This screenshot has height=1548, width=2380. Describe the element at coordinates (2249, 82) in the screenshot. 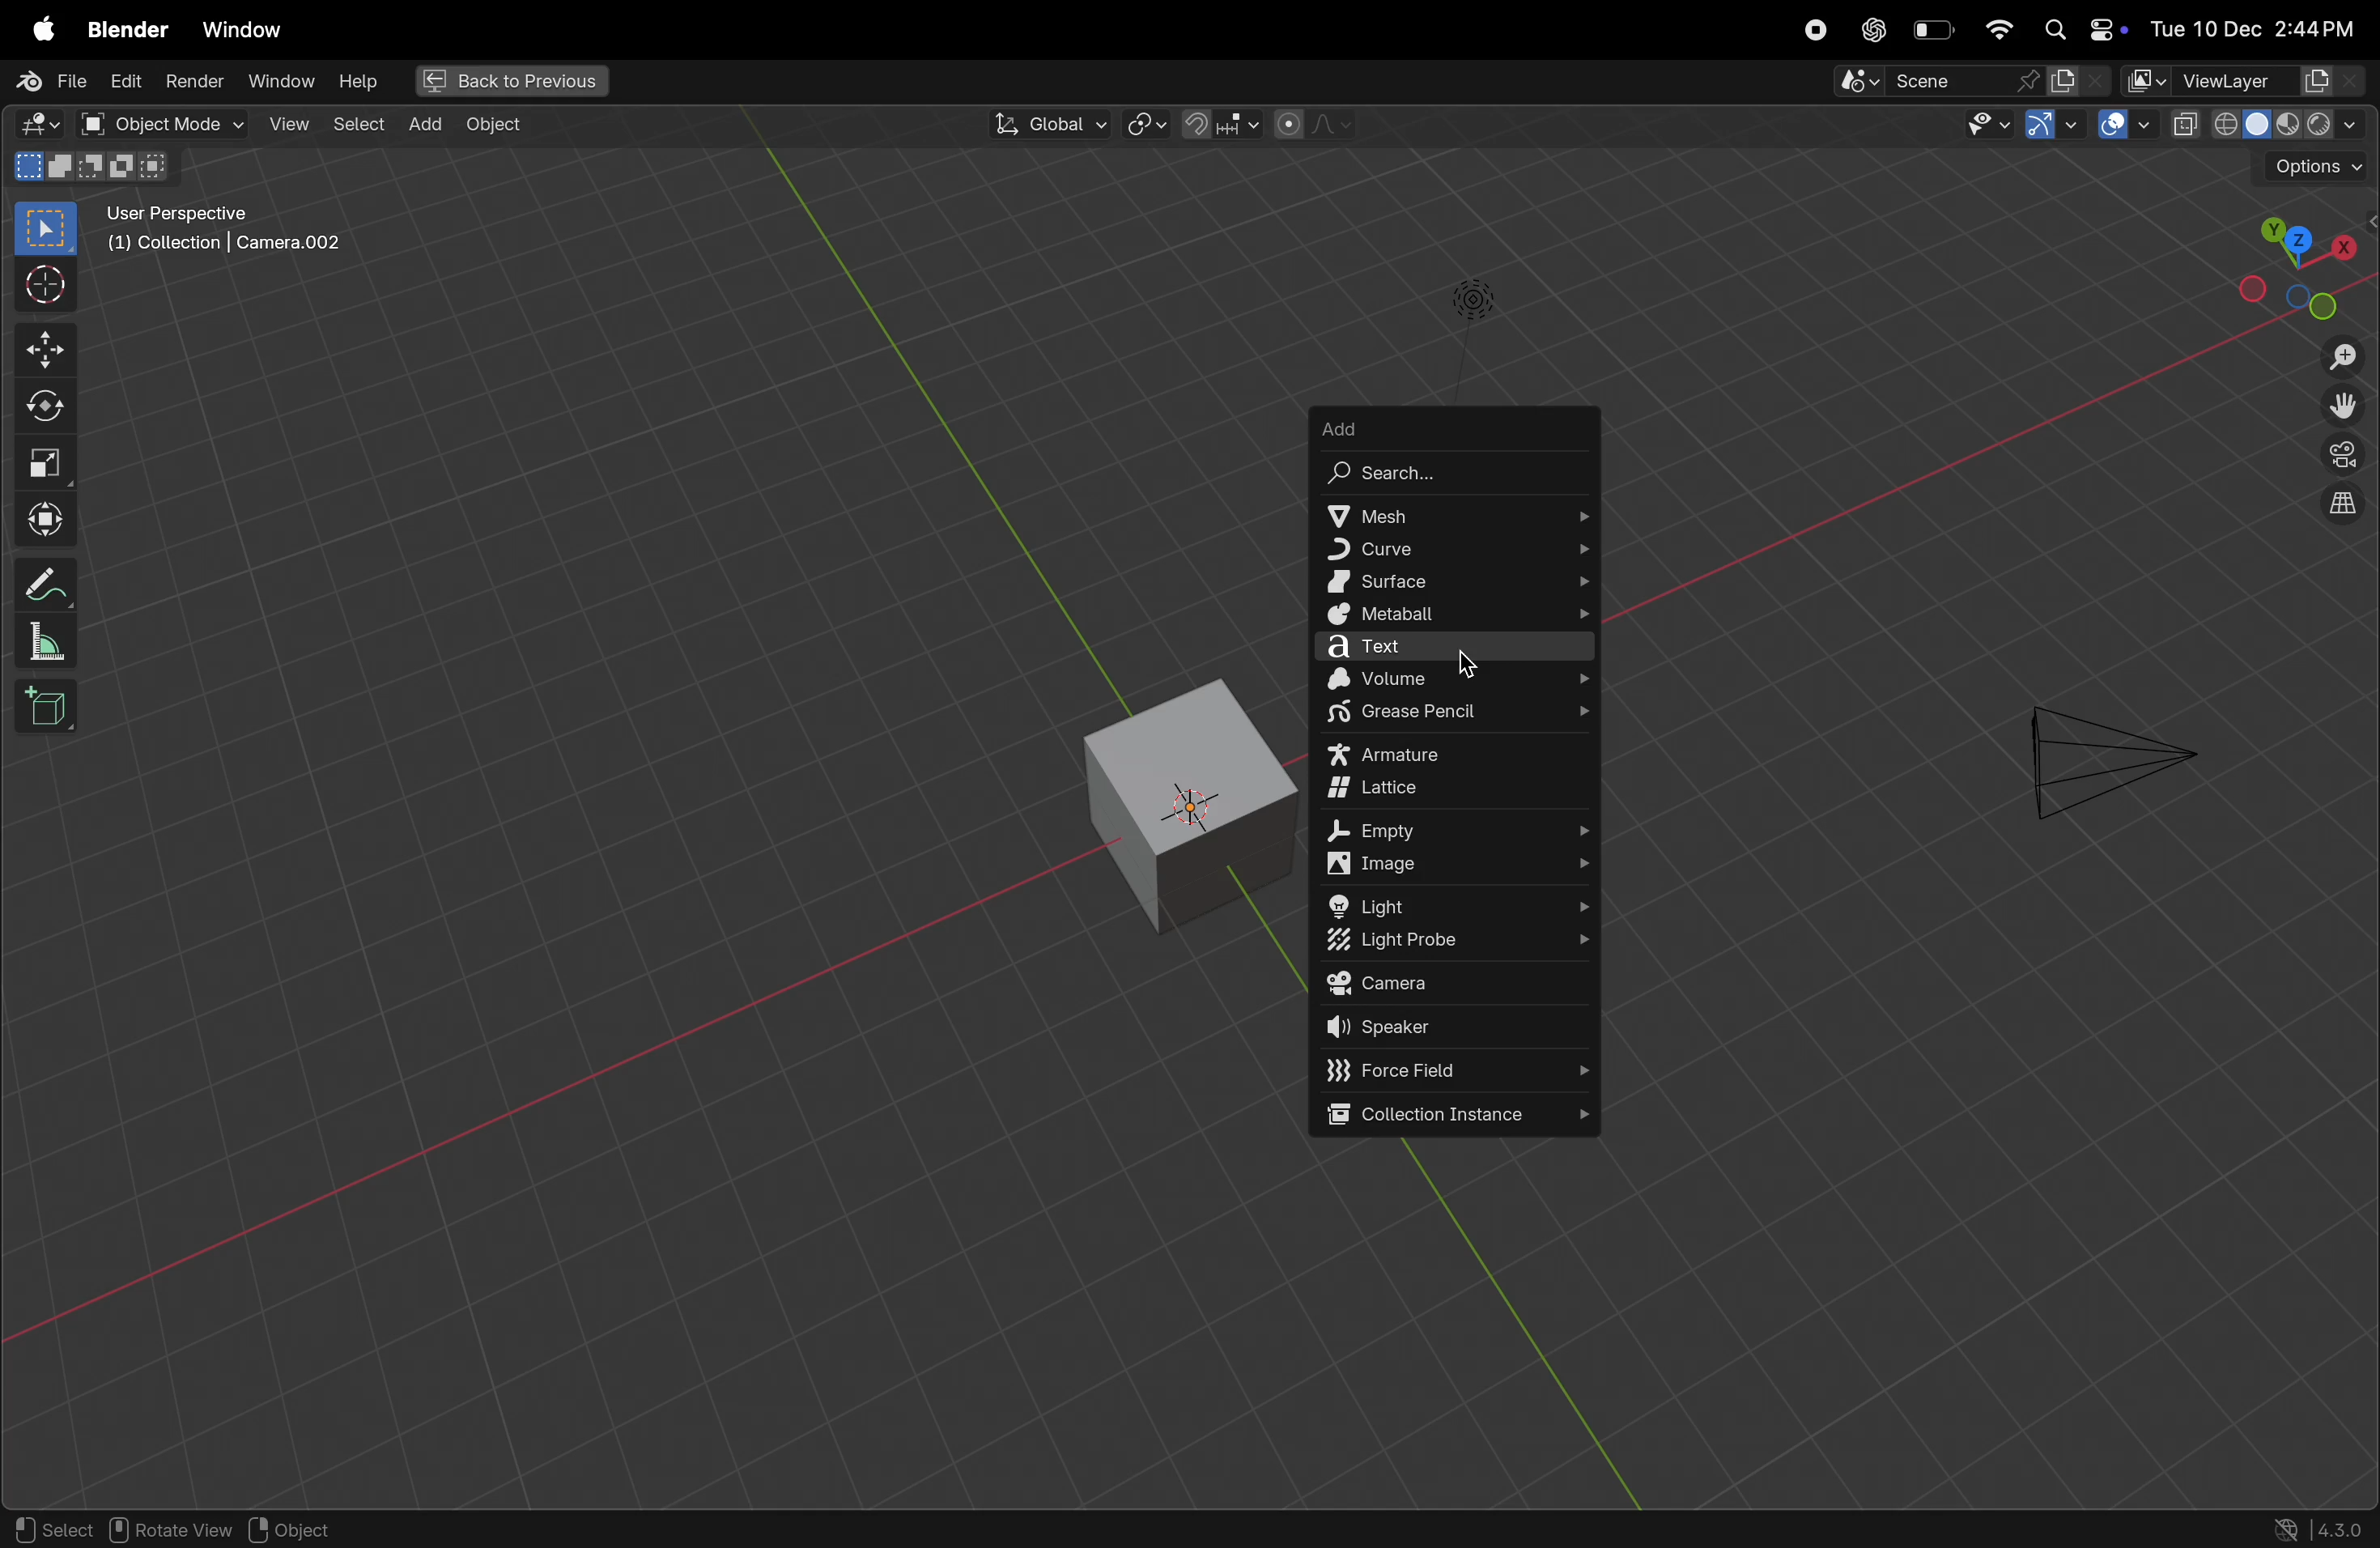

I see `View layer` at that location.